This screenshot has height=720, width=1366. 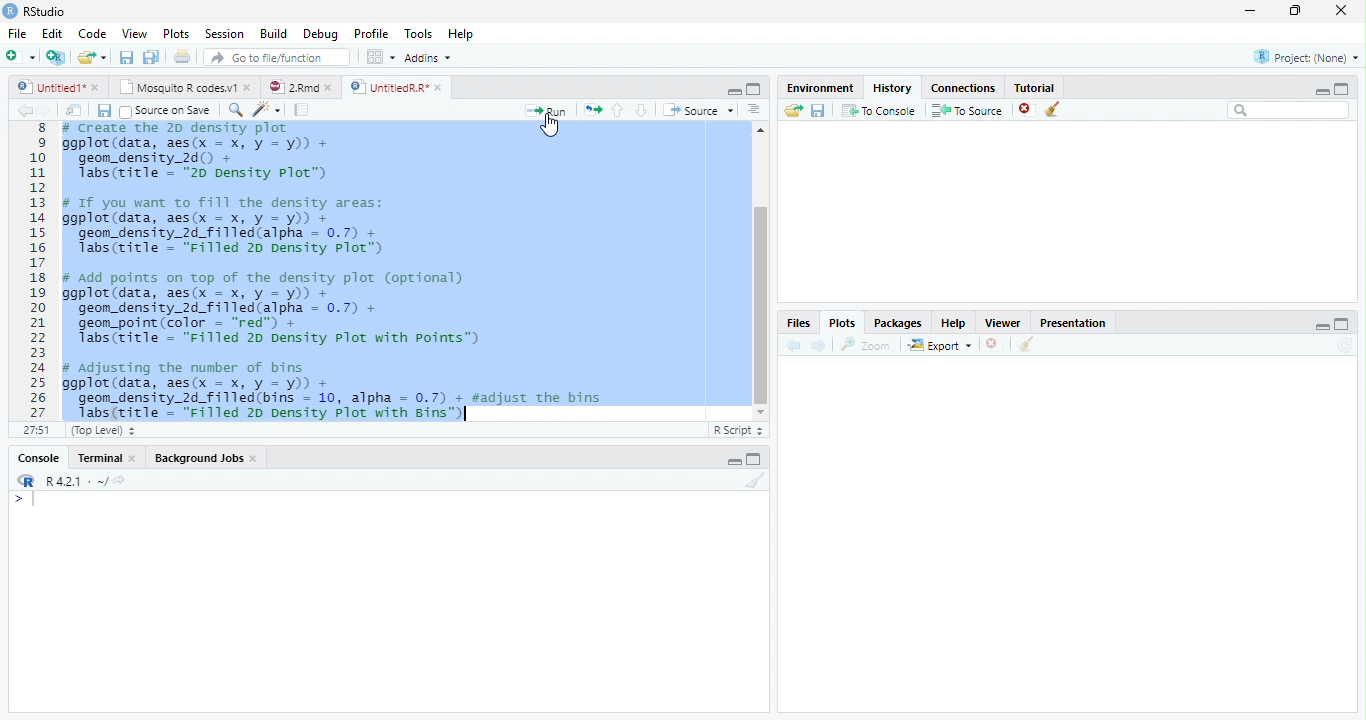 I want to click on Profile, so click(x=372, y=34).